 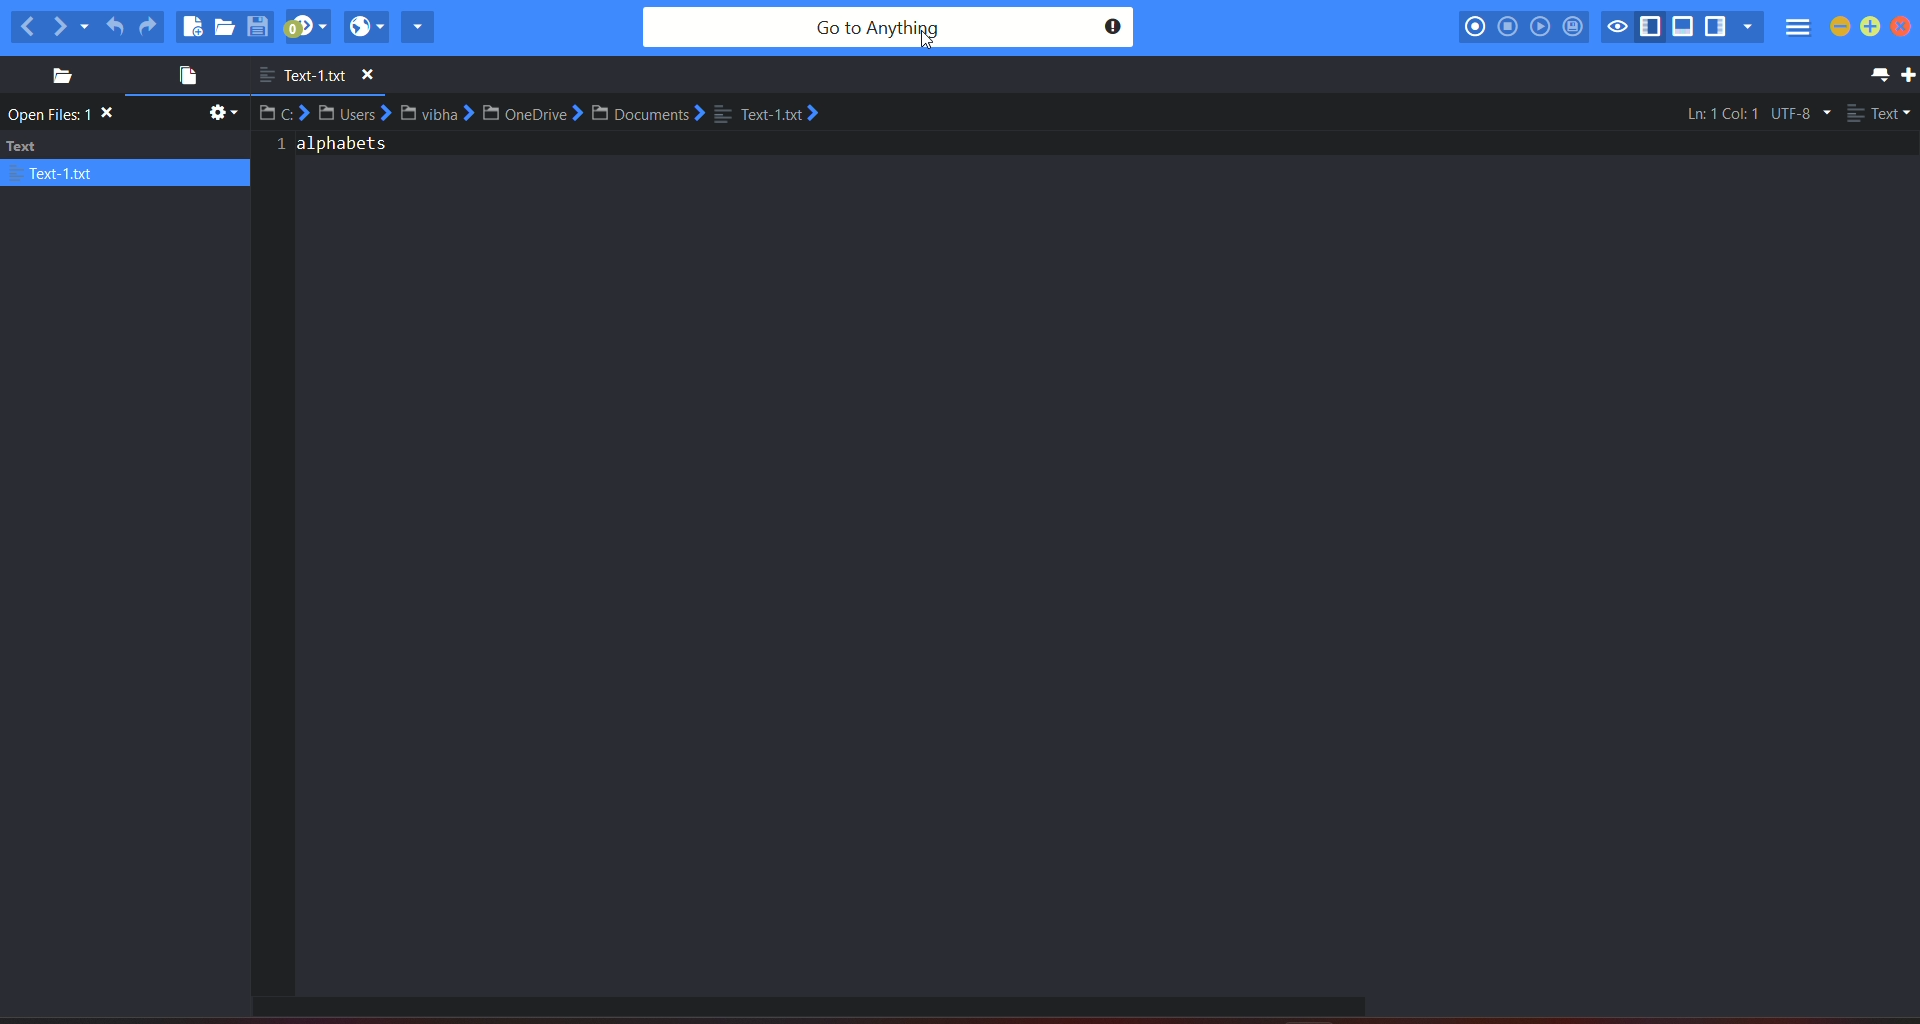 What do you see at coordinates (1799, 113) in the screenshot?
I see `file encoding` at bounding box center [1799, 113].